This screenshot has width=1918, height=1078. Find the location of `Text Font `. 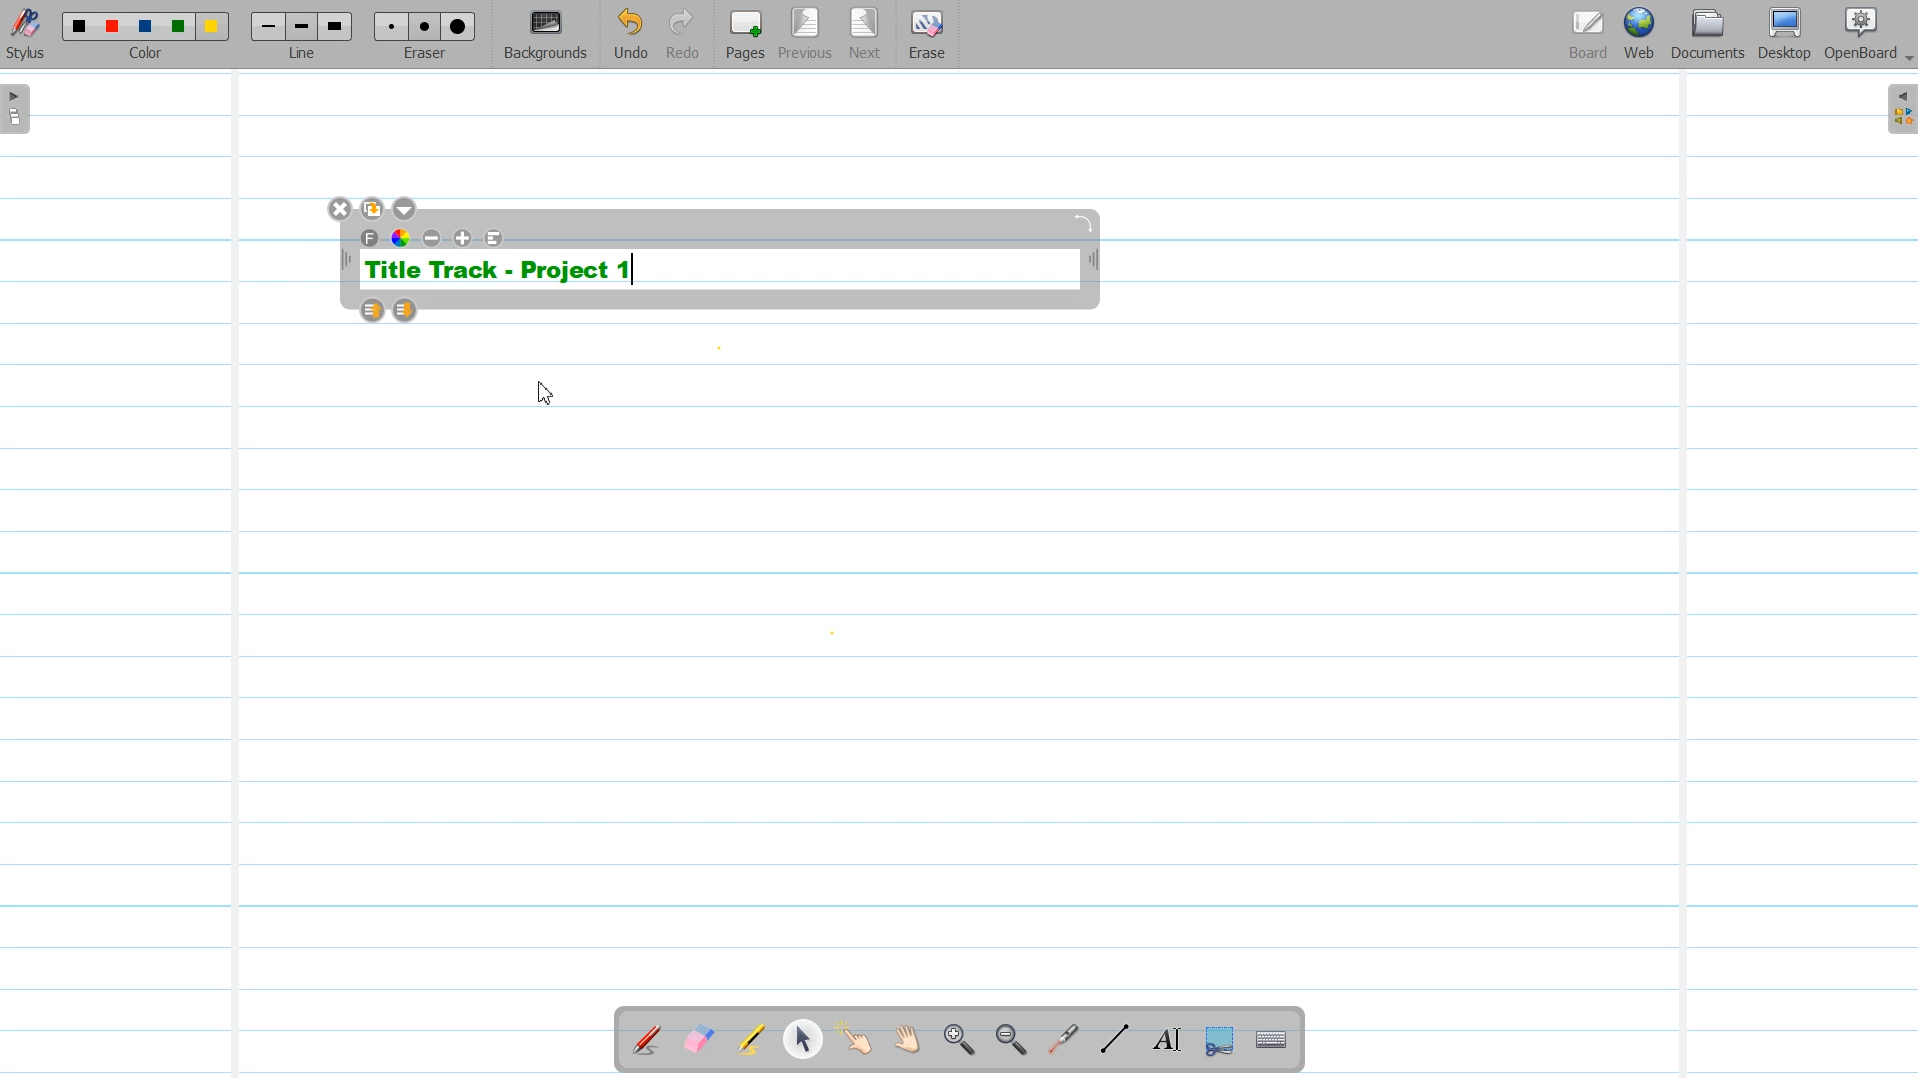

Text Font  is located at coordinates (371, 238).